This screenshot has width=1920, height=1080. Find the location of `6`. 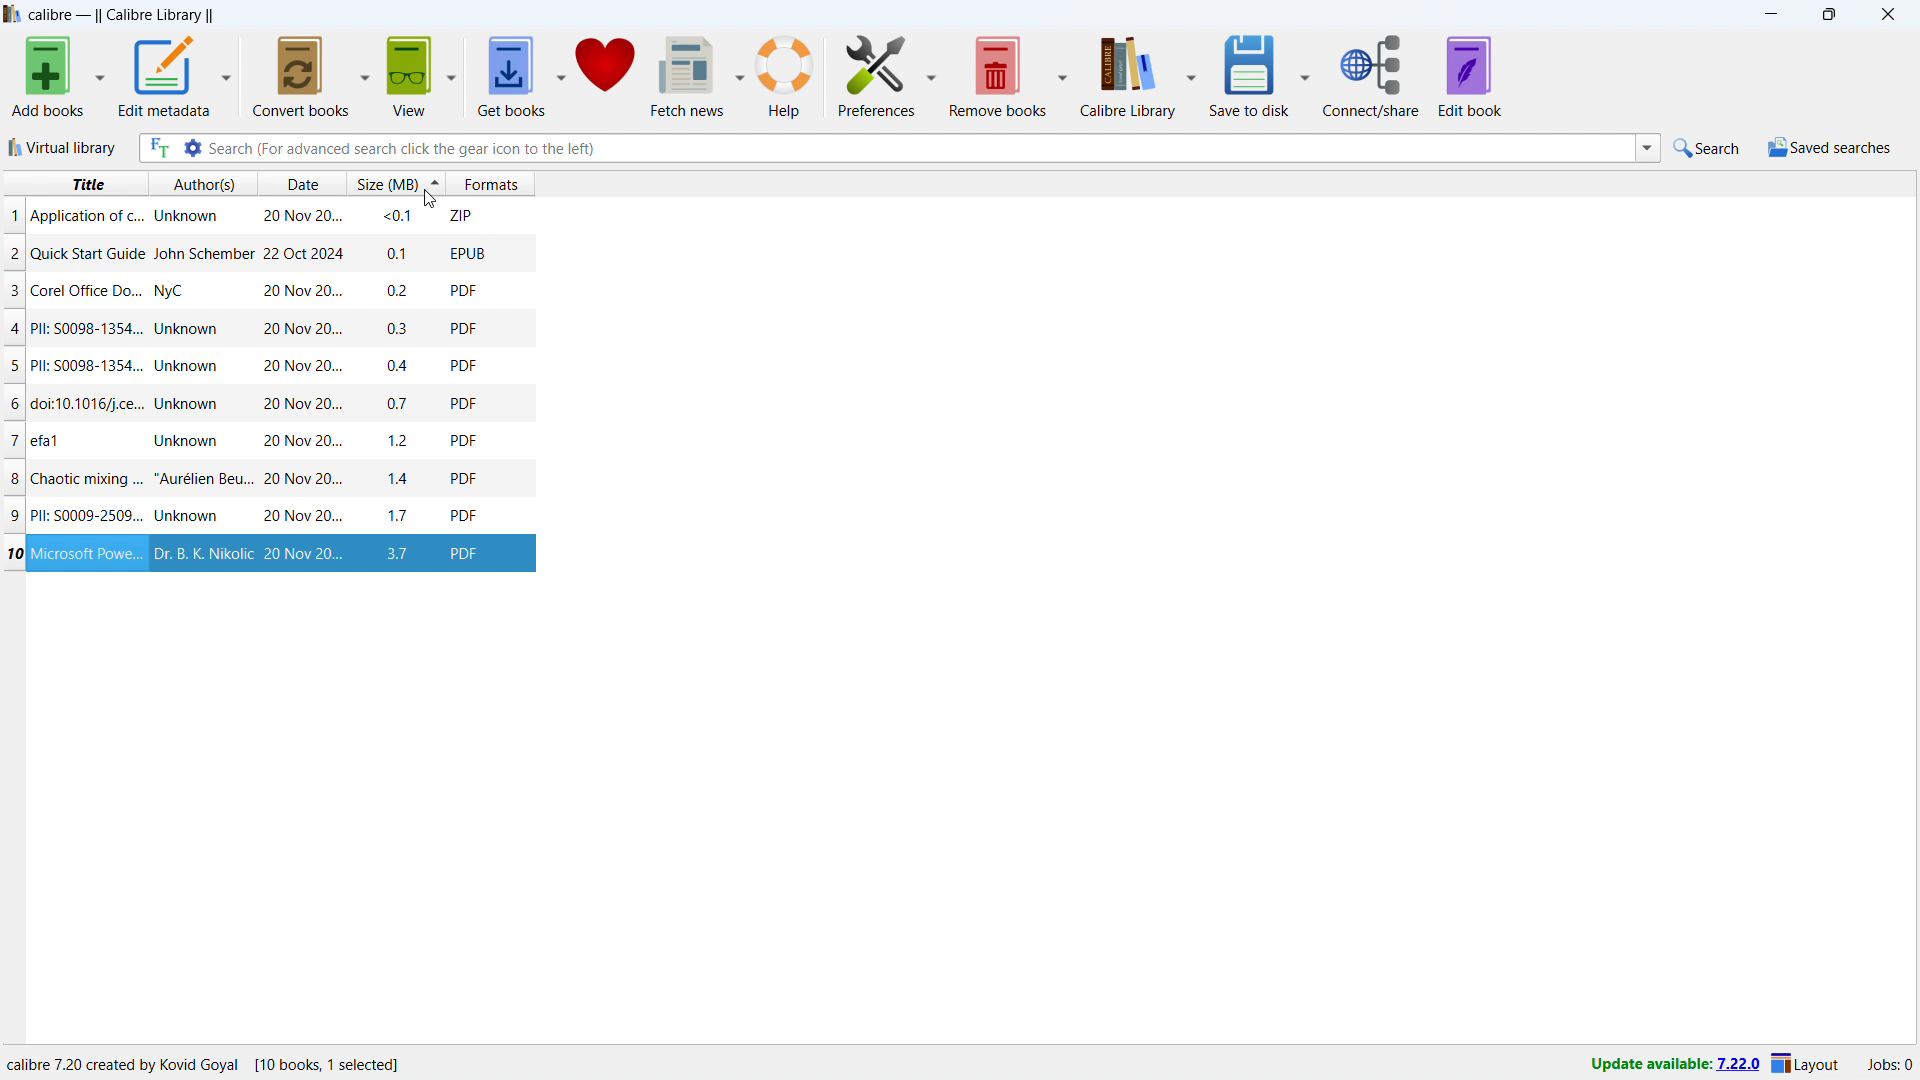

6 is located at coordinates (12, 403).